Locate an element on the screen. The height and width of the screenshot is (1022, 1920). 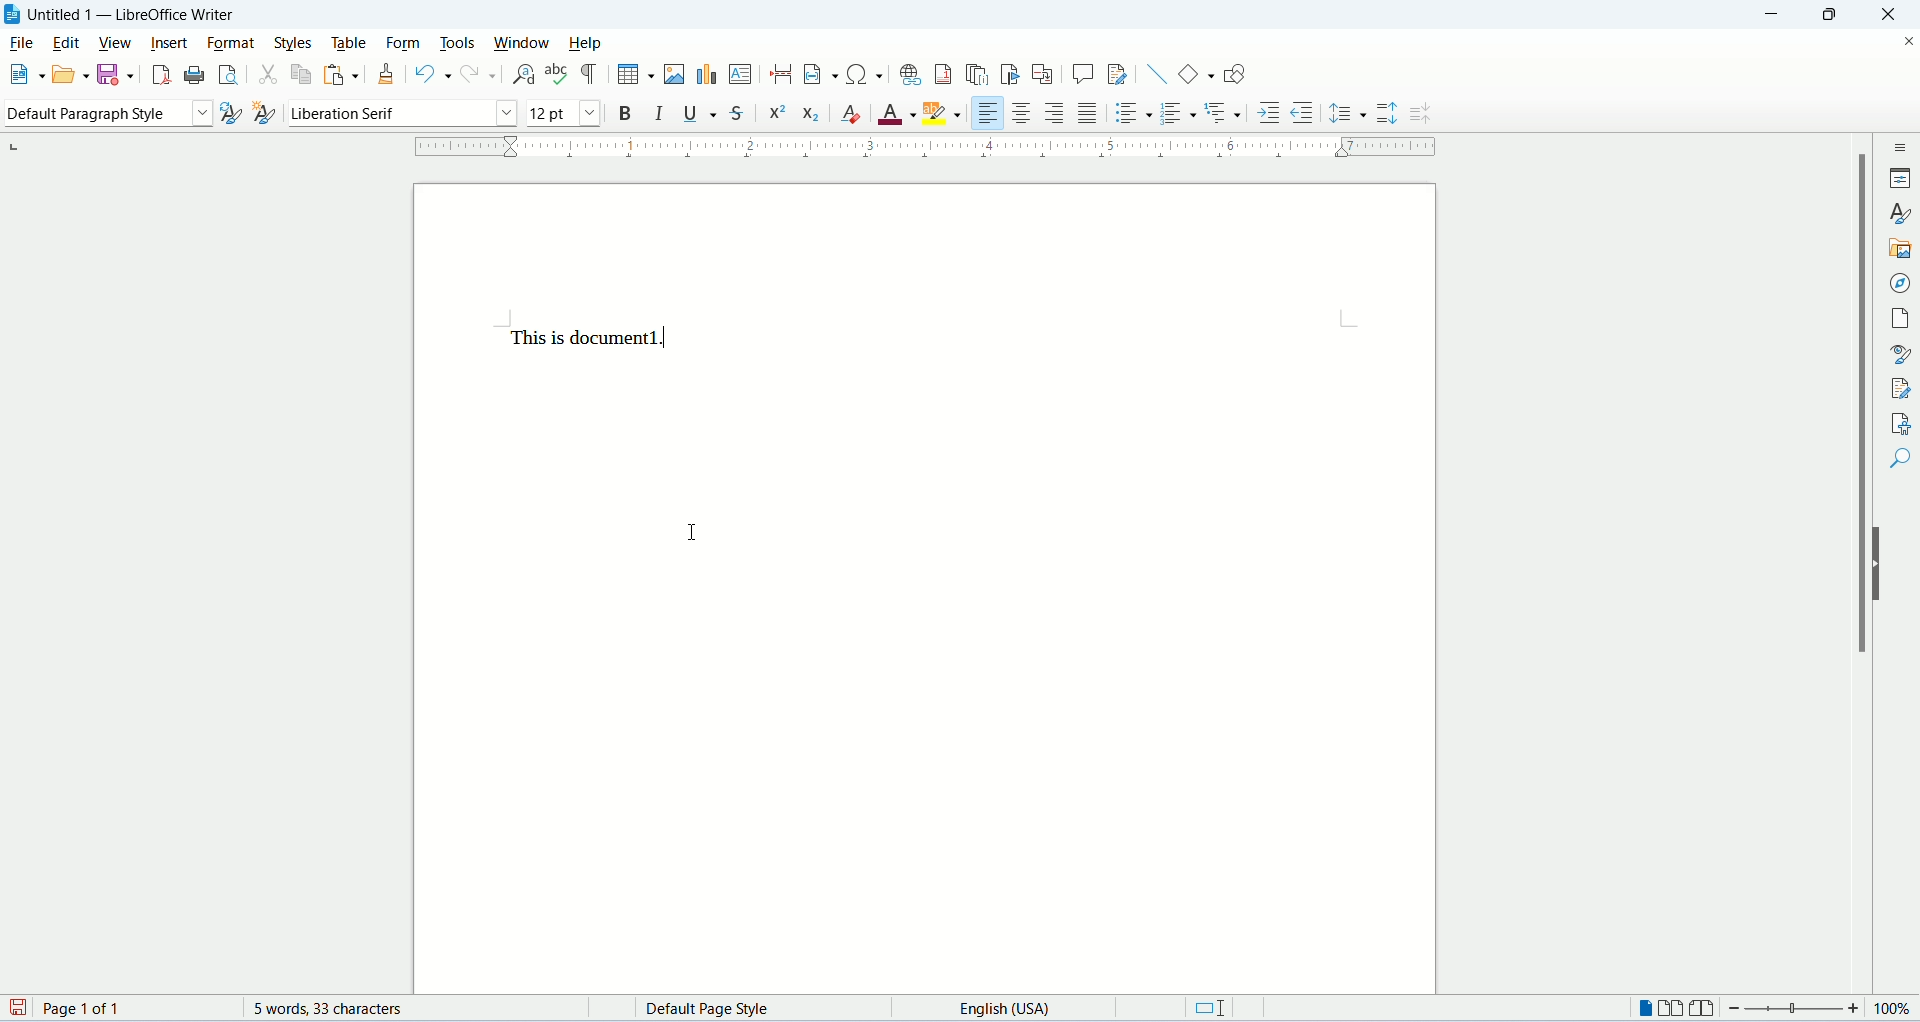
style inspector is located at coordinates (1897, 355).